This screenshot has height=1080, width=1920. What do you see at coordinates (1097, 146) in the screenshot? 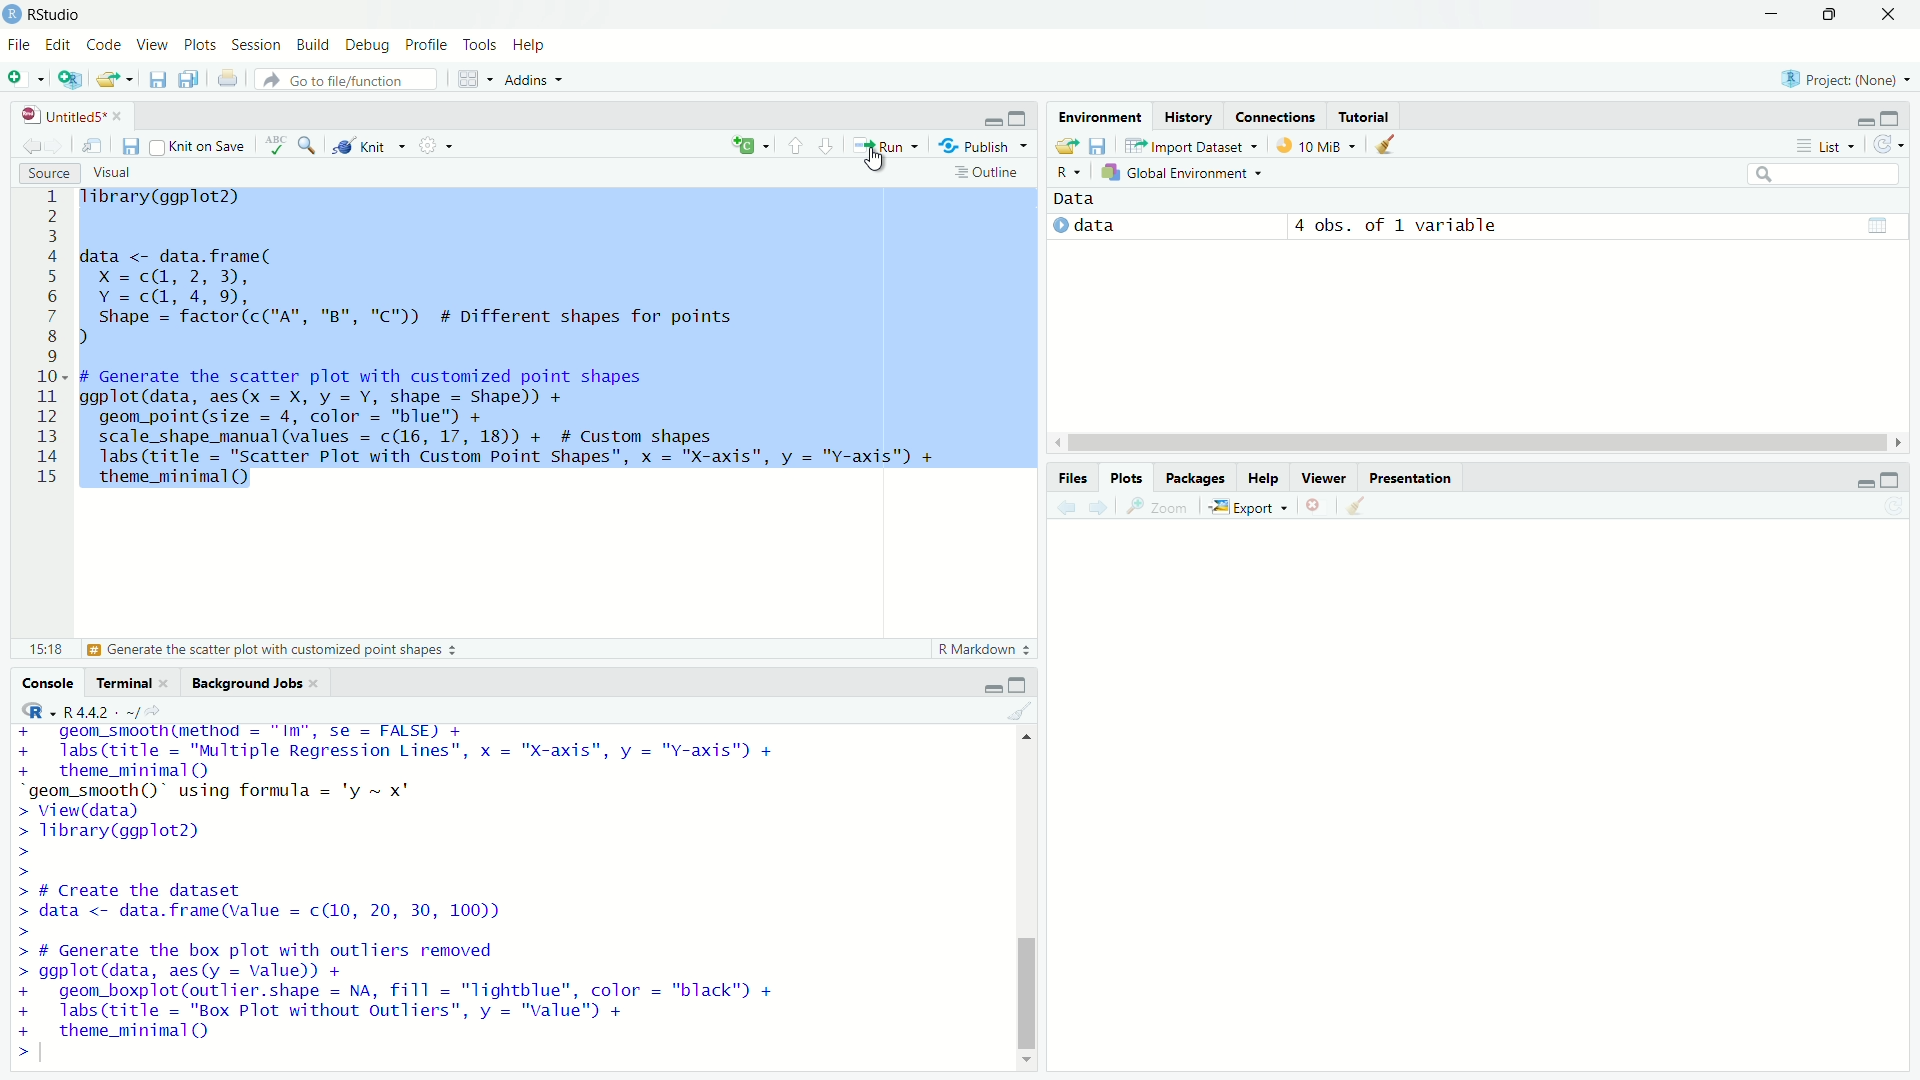
I see `Save workspace as` at bounding box center [1097, 146].